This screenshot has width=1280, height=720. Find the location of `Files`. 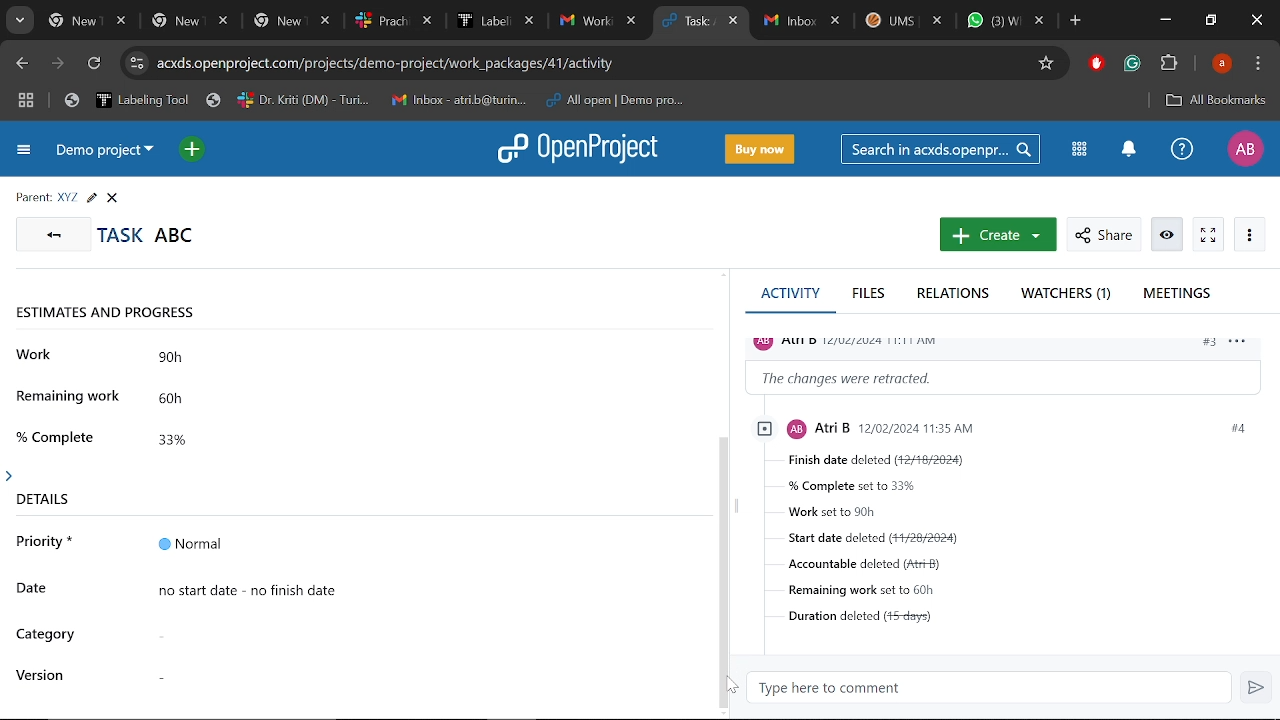

Files is located at coordinates (870, 294).